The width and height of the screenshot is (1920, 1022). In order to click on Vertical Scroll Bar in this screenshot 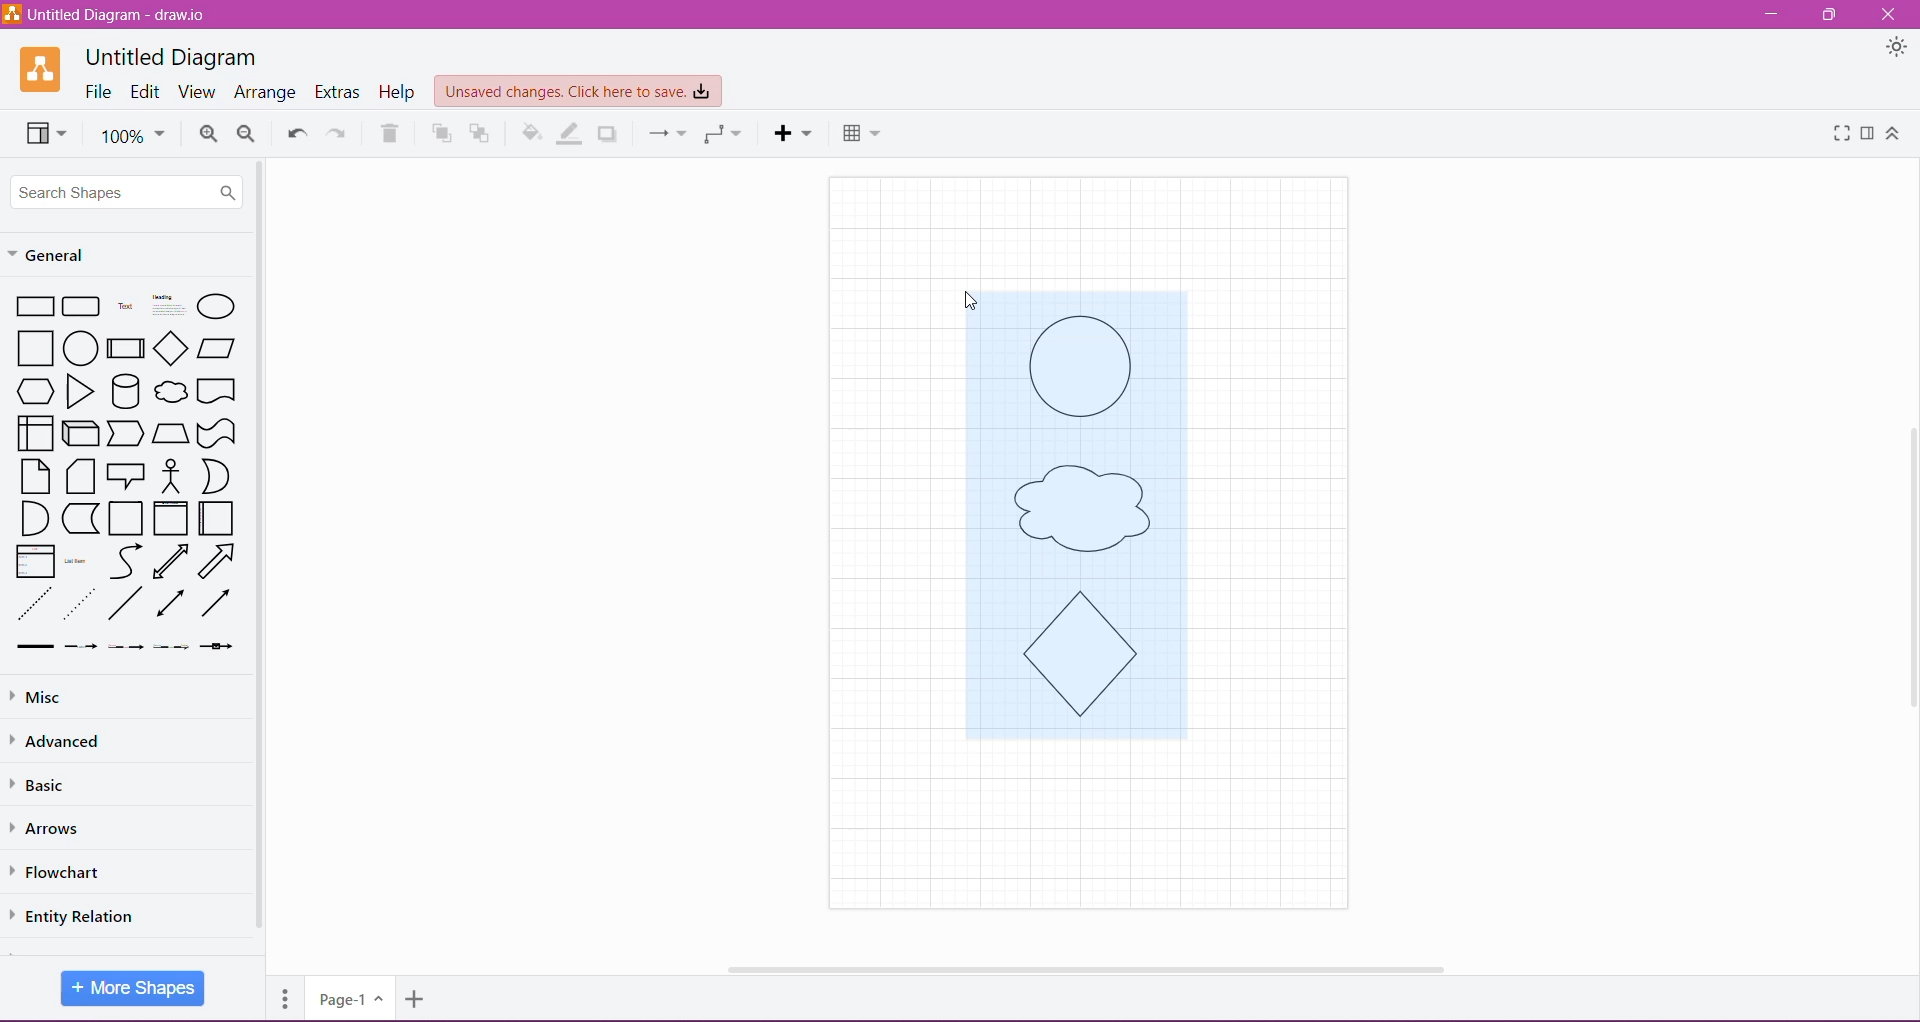, I will do `click(260, 547)`.